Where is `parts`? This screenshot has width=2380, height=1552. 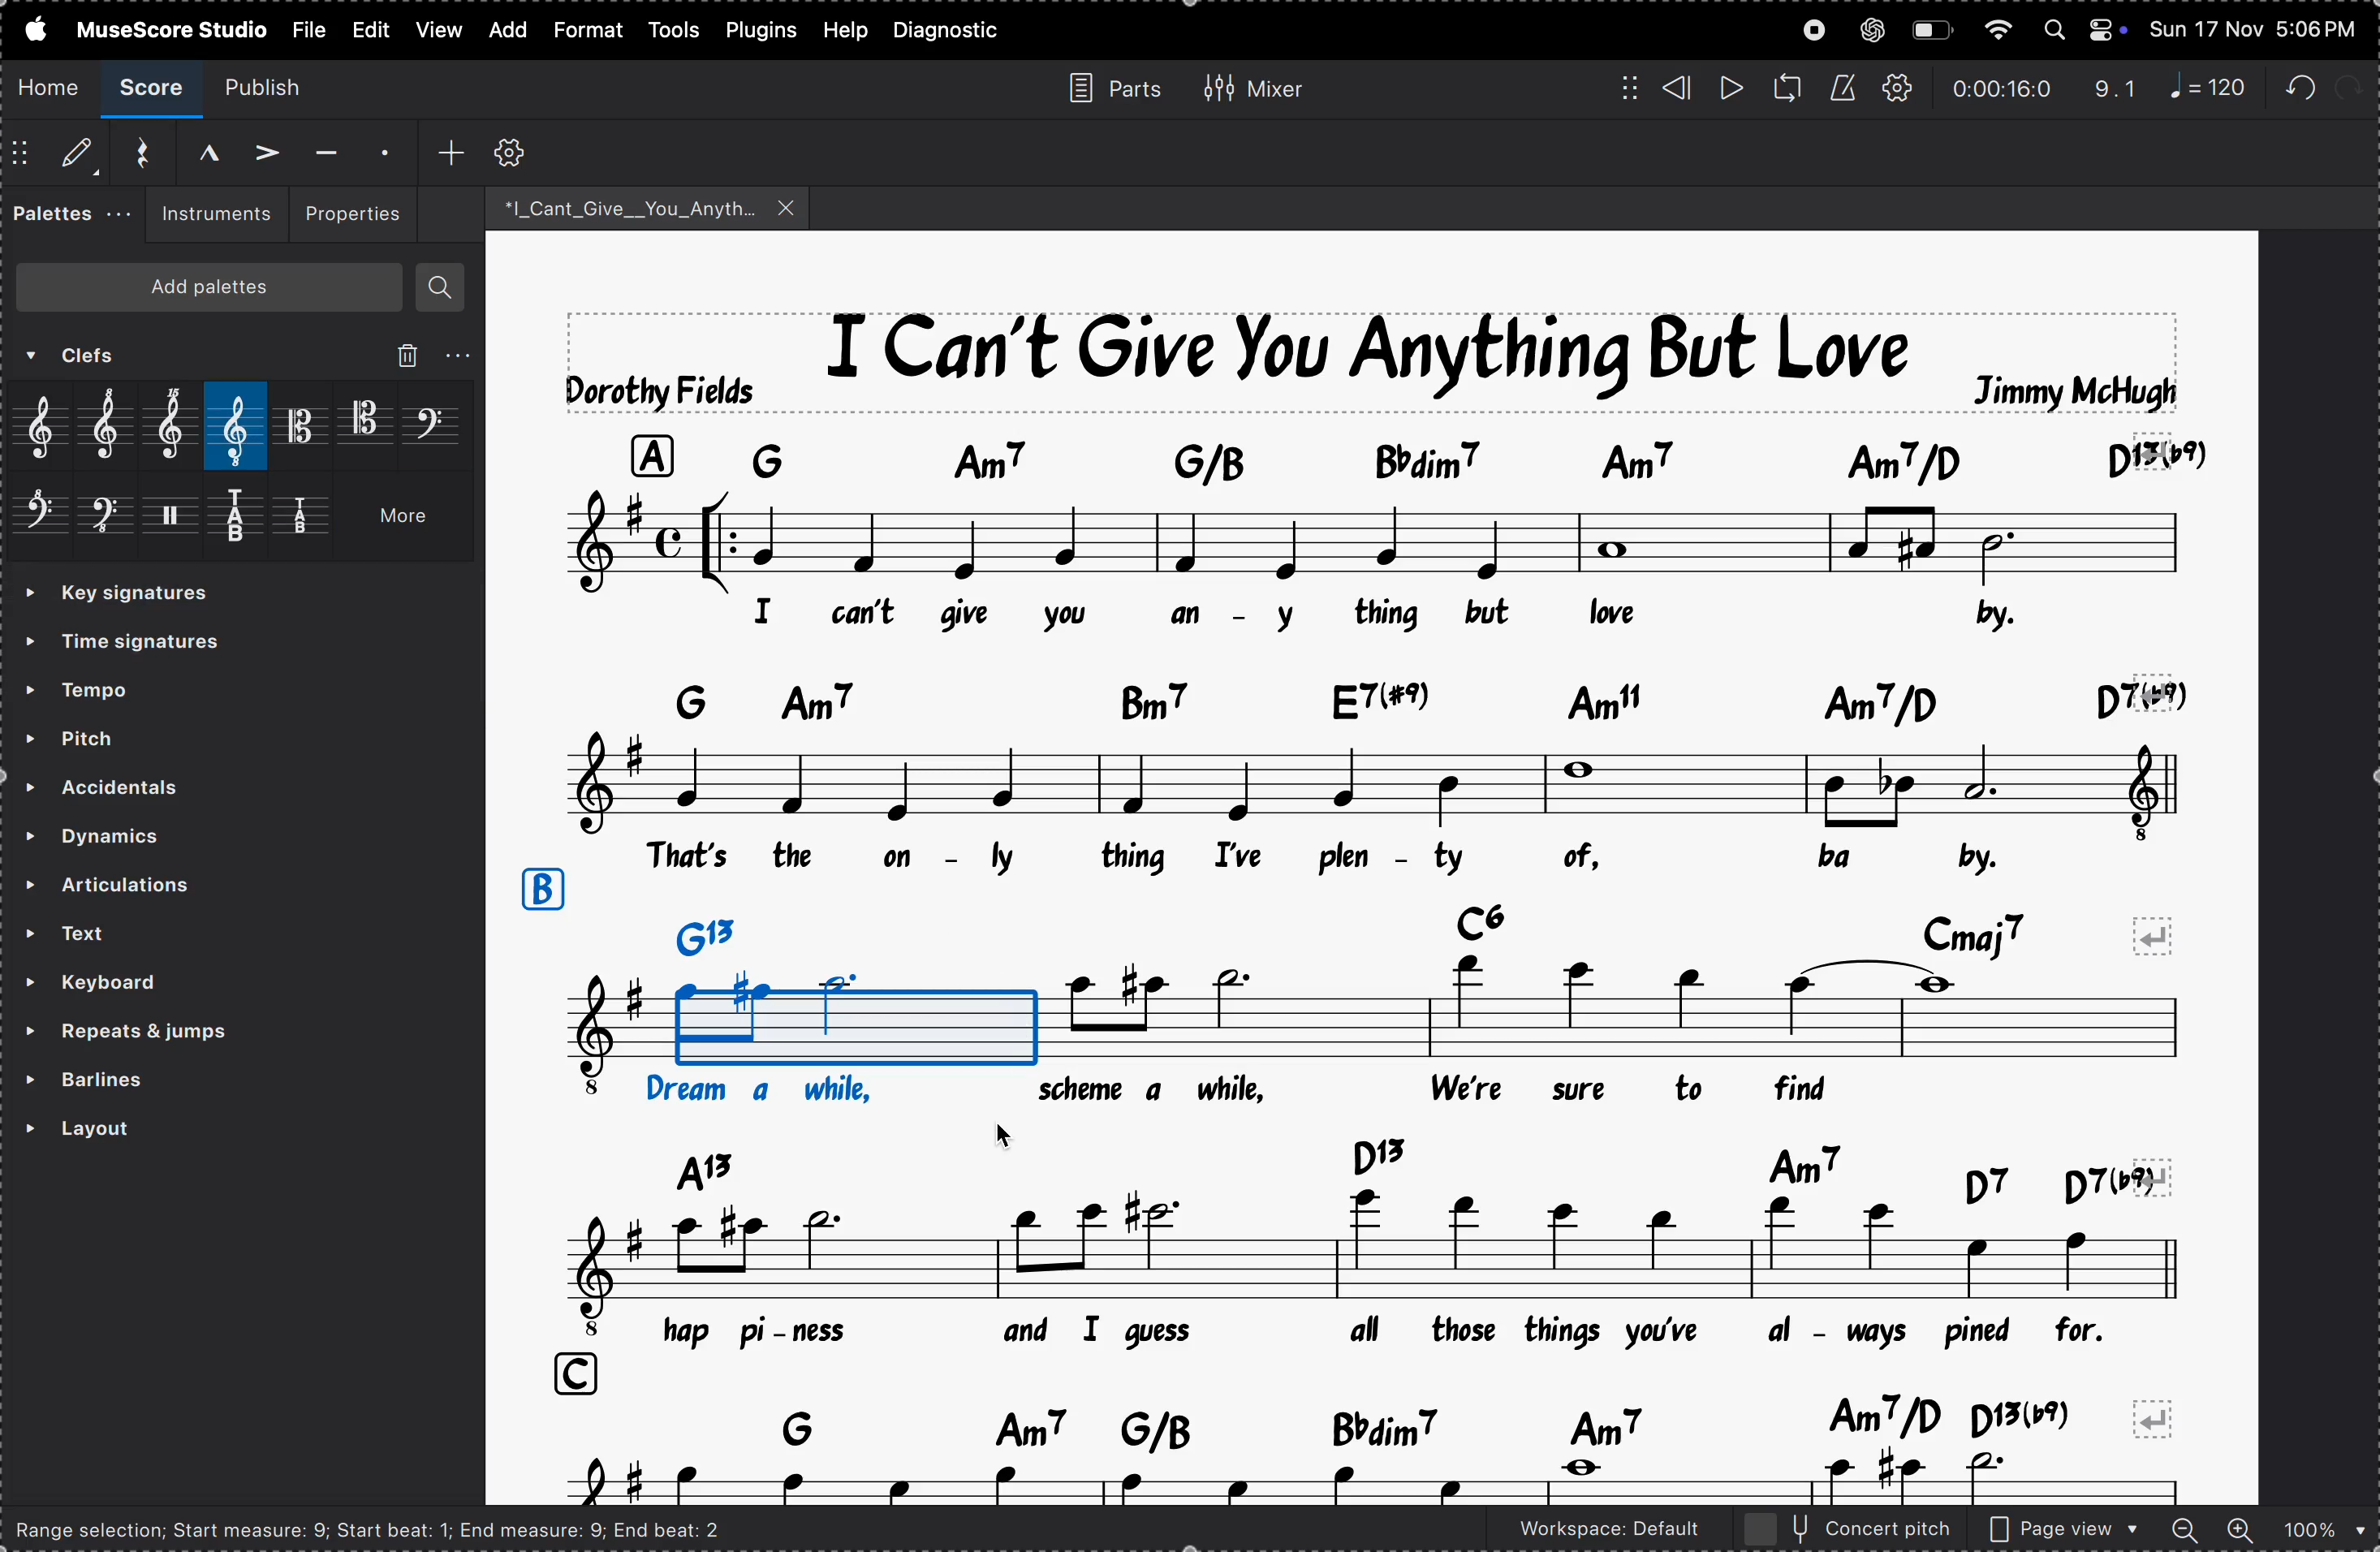
parts is located at coordinates (1106, 86).